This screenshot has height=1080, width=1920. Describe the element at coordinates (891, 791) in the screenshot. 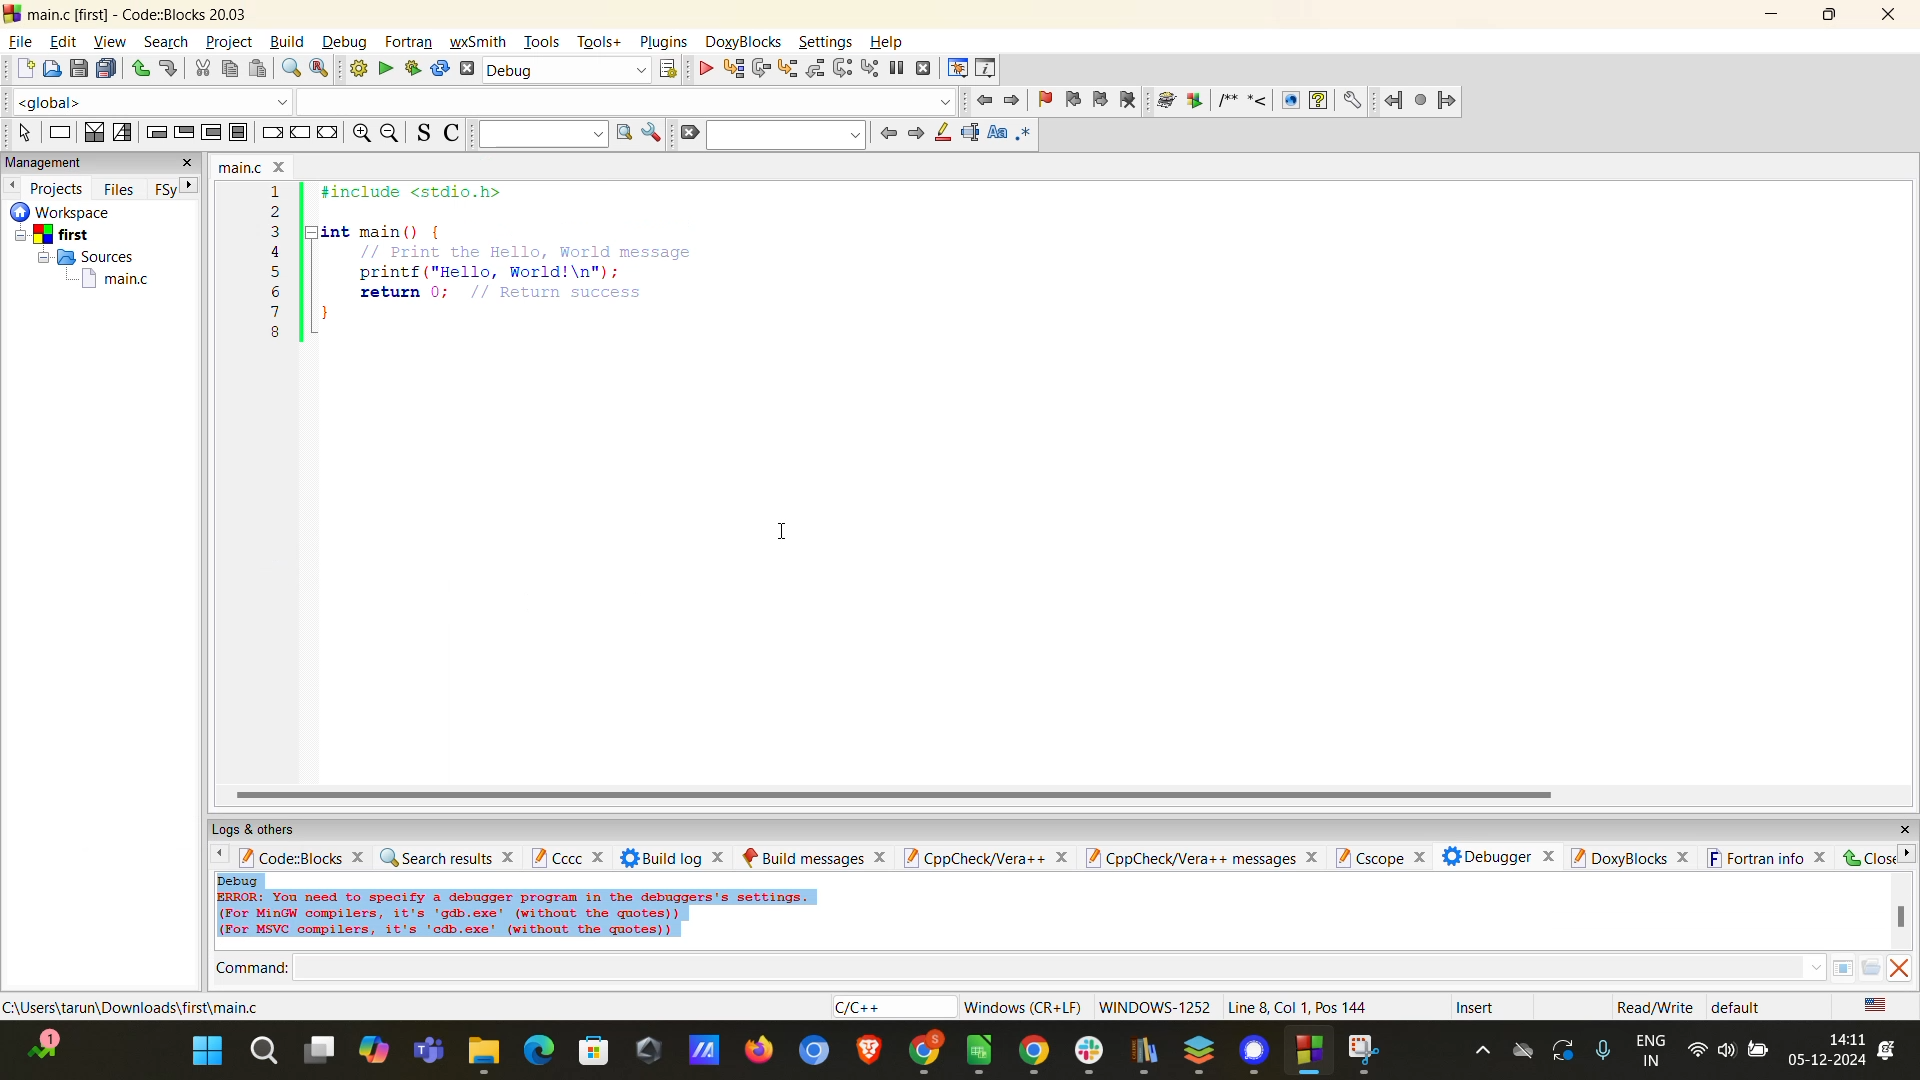

I see `horizontal scroll bar` at that location.